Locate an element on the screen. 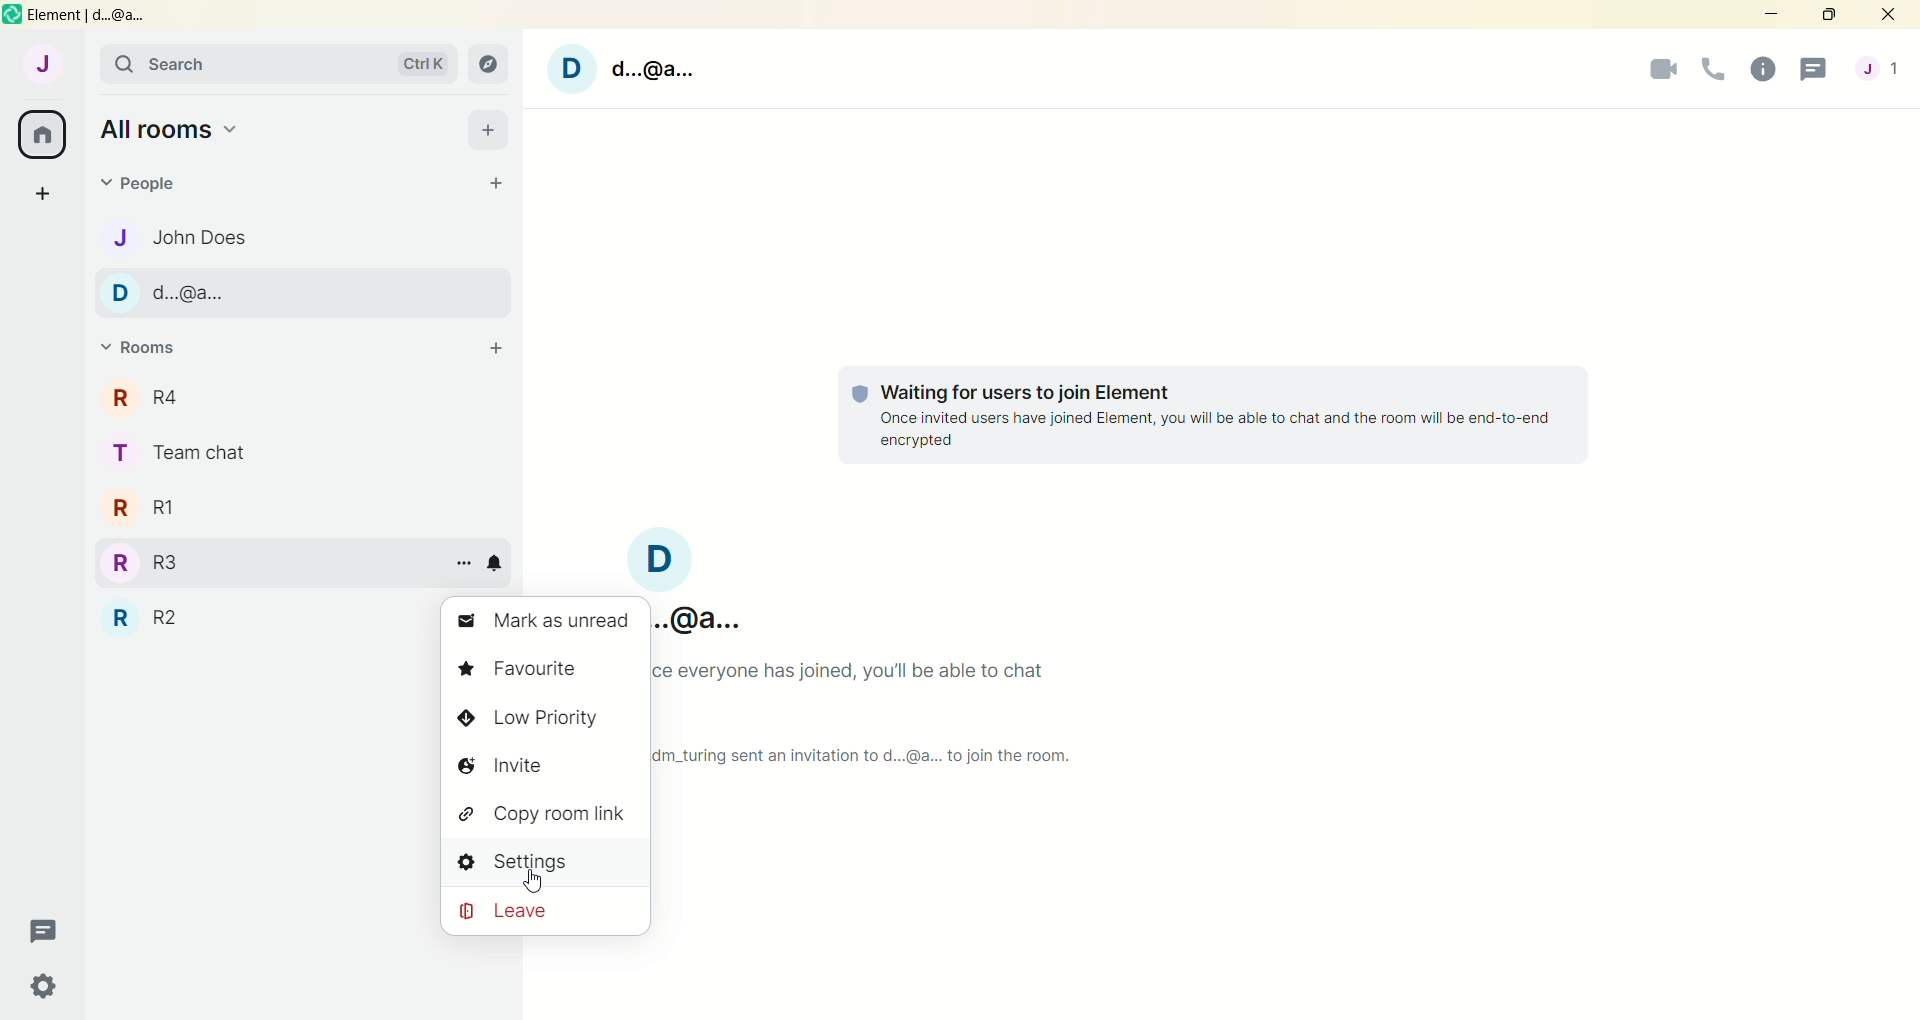 Image resolution: width=1920 pixels, height=1020 pixels. voice call is located at coordinates (1714, 68).